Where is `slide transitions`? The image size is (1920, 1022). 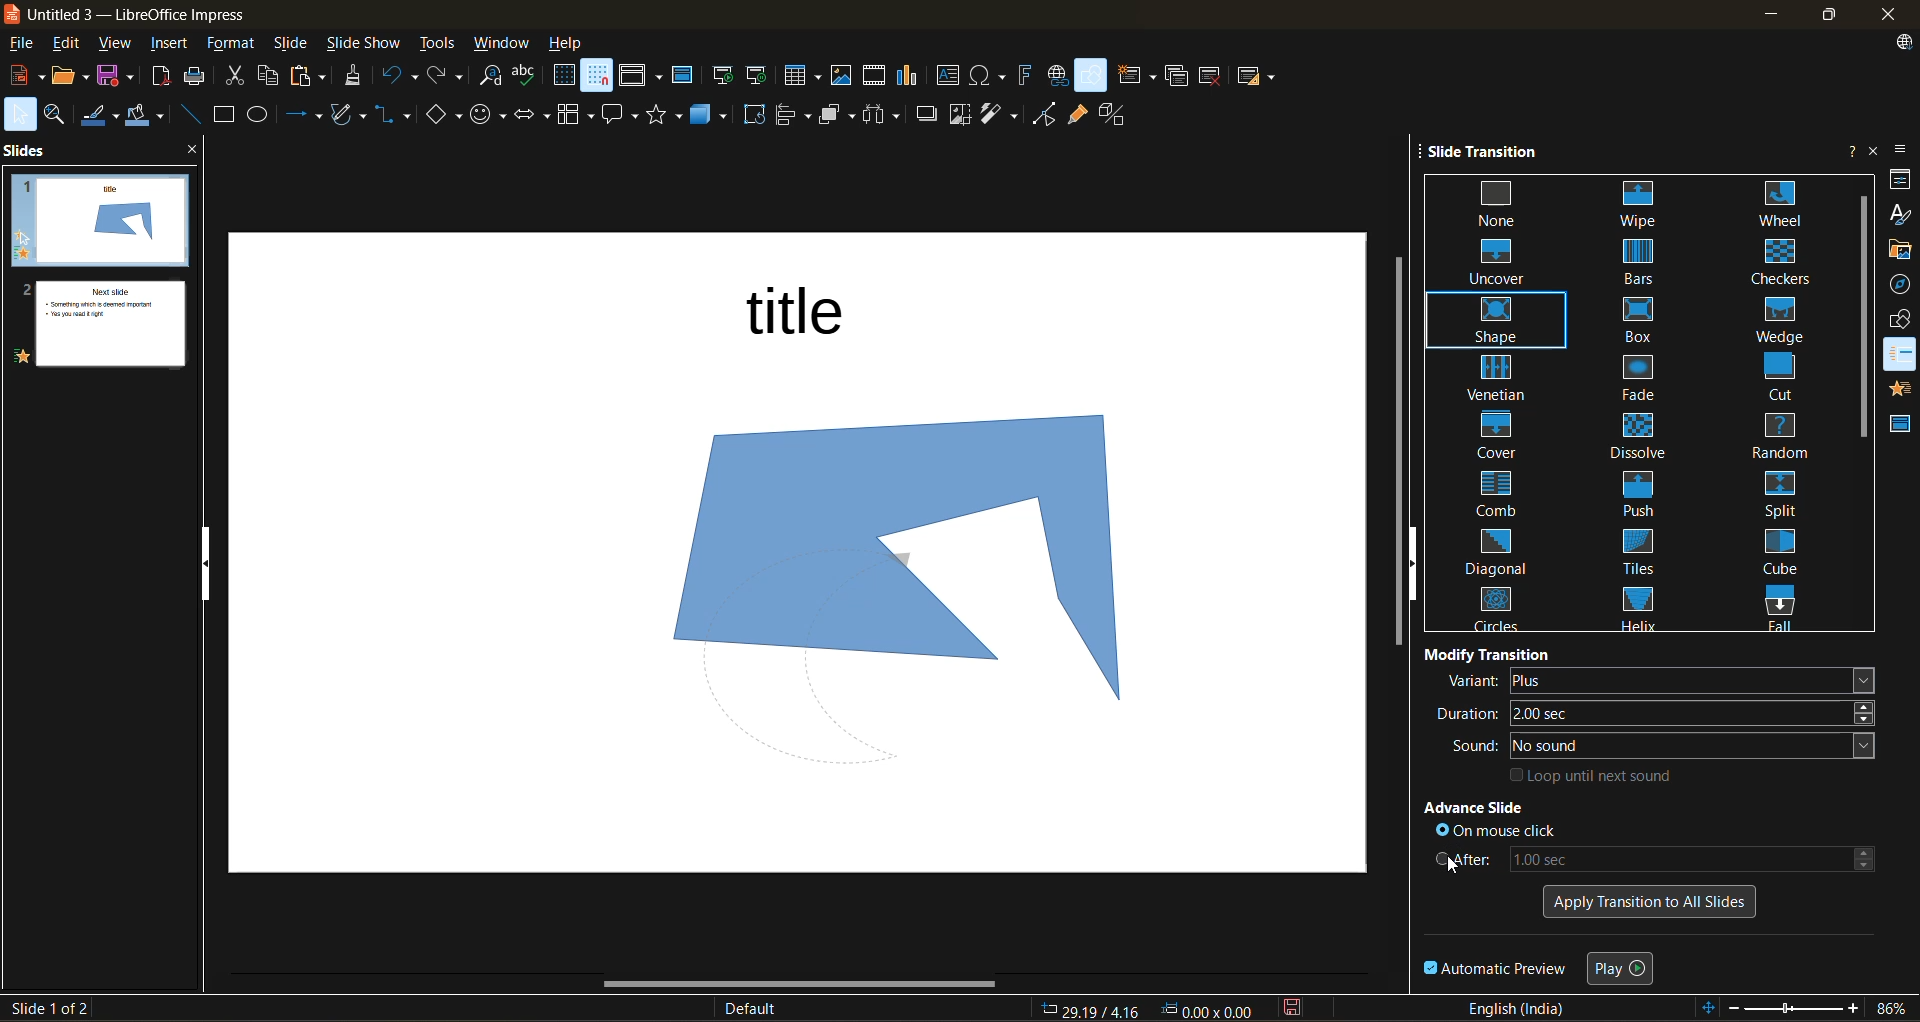 slide transitions is located at coordinates (1641, 404).